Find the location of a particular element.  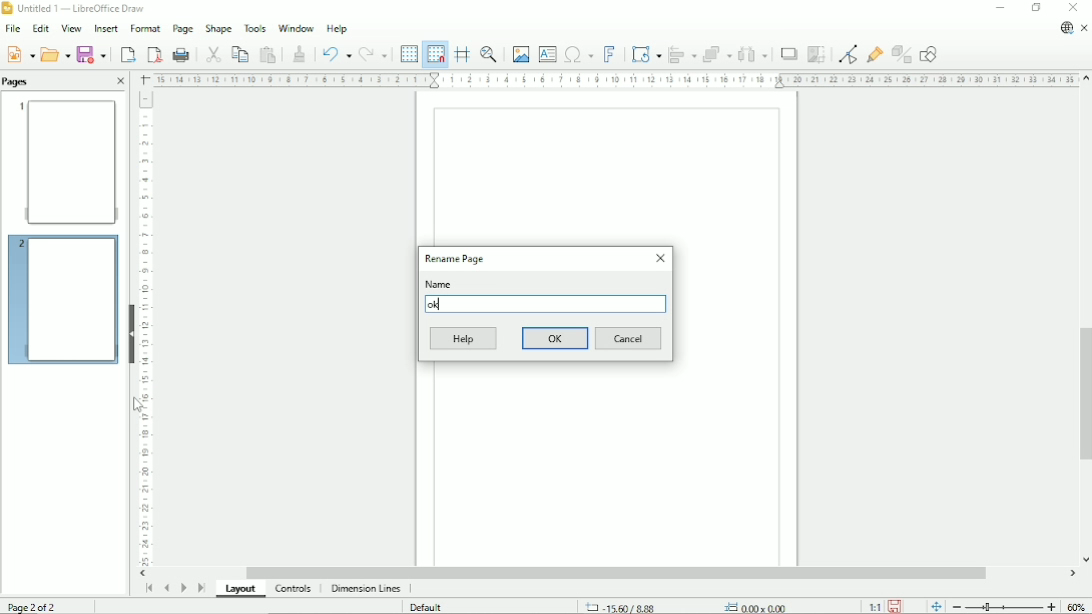

Name is located at coordinates (439, 284).